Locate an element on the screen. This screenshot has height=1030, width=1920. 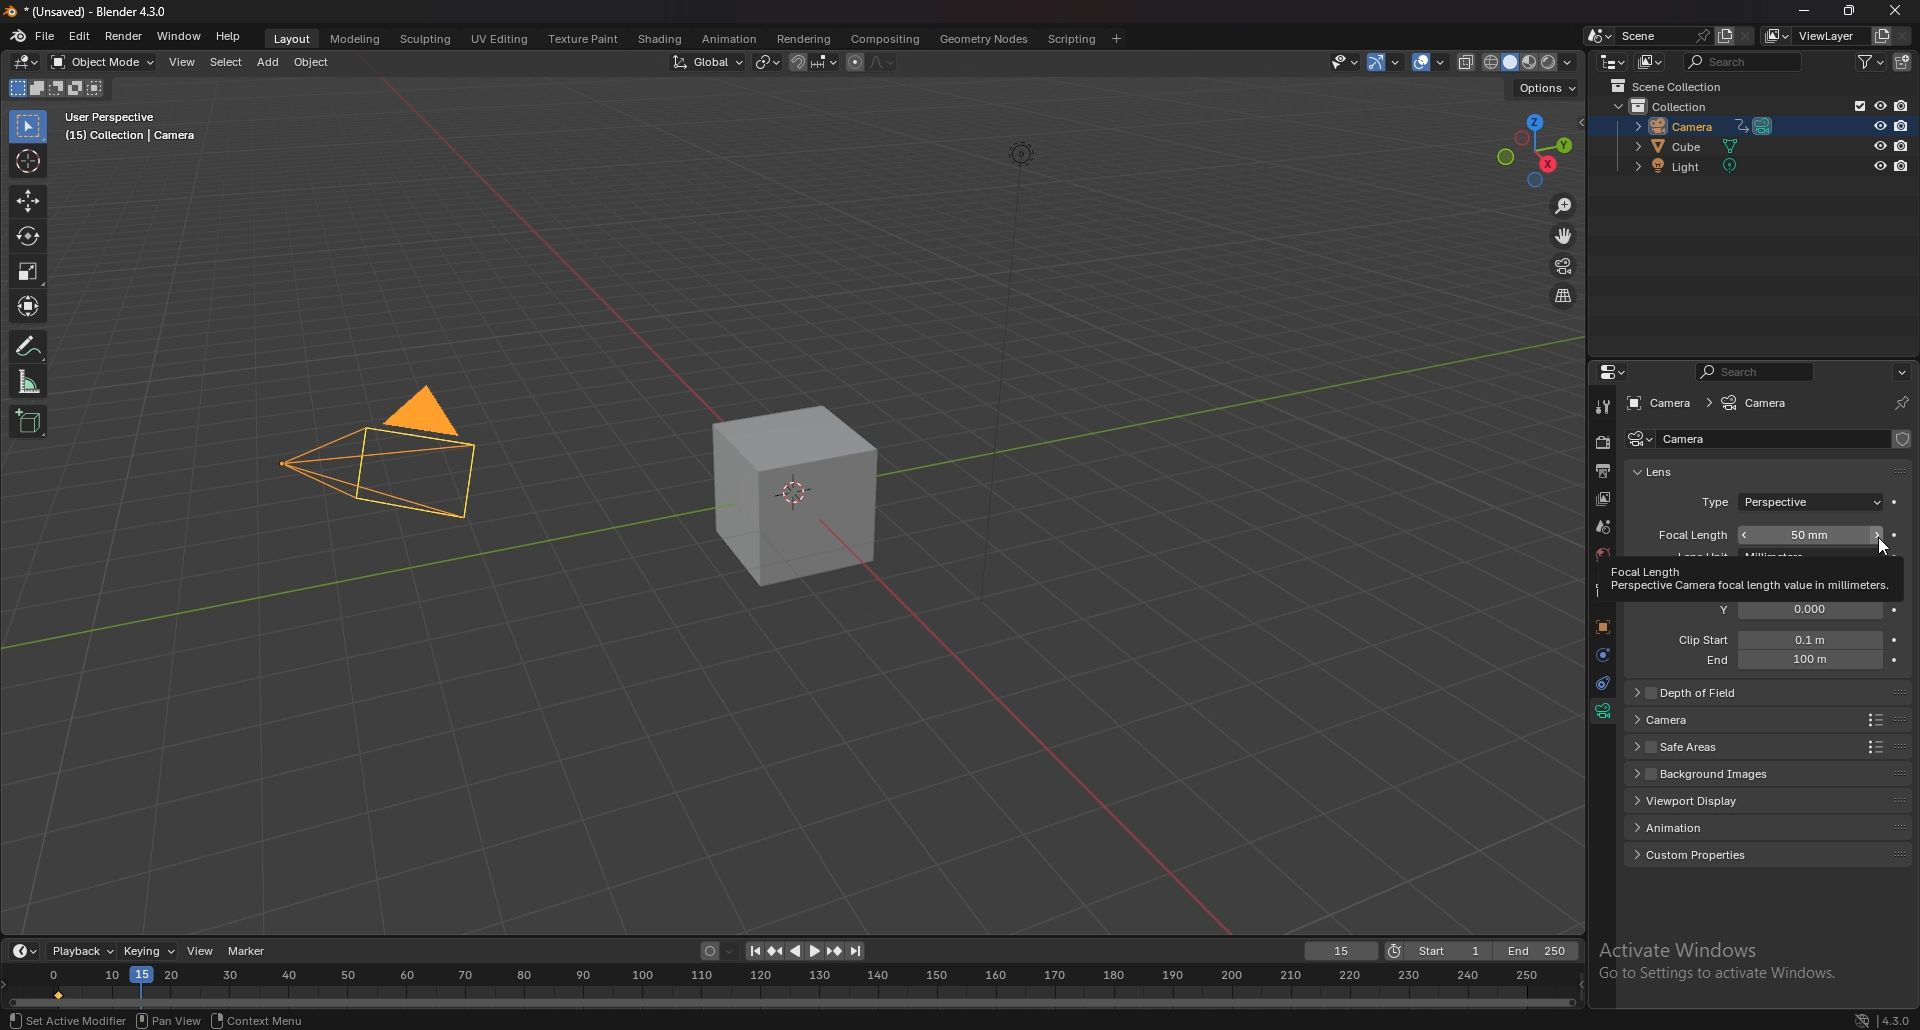
 is located at coordinates (266, 1020).